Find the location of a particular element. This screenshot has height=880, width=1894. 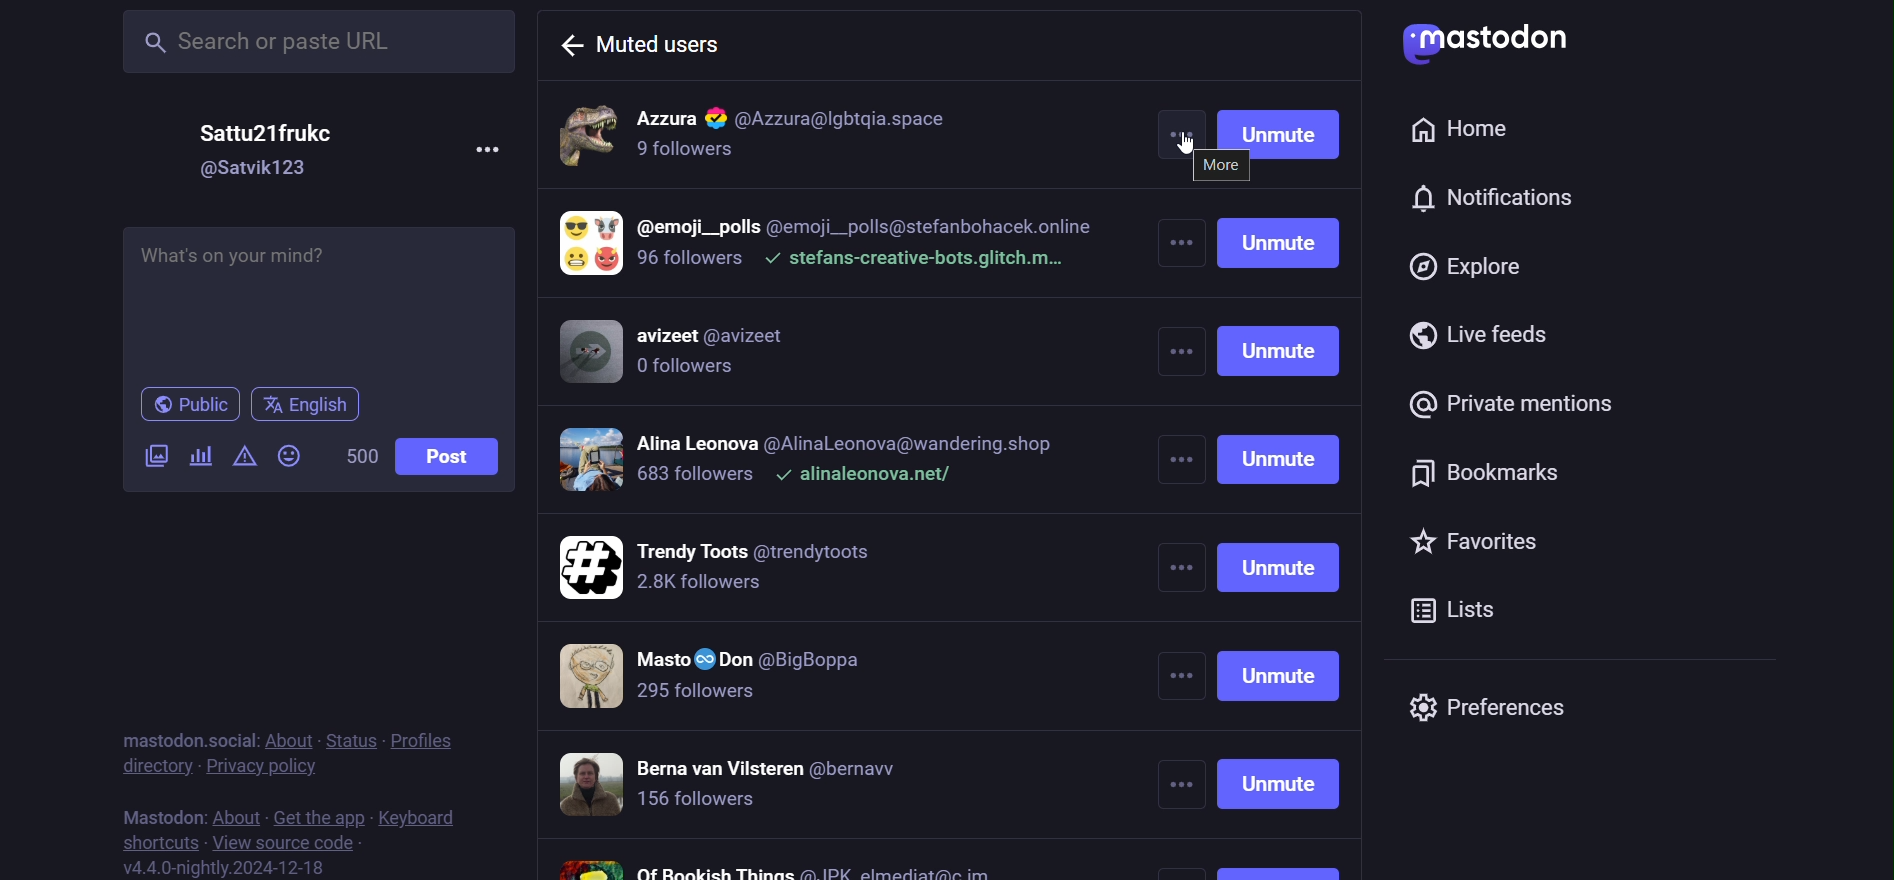

muted user is located at coordinates (666, 45).